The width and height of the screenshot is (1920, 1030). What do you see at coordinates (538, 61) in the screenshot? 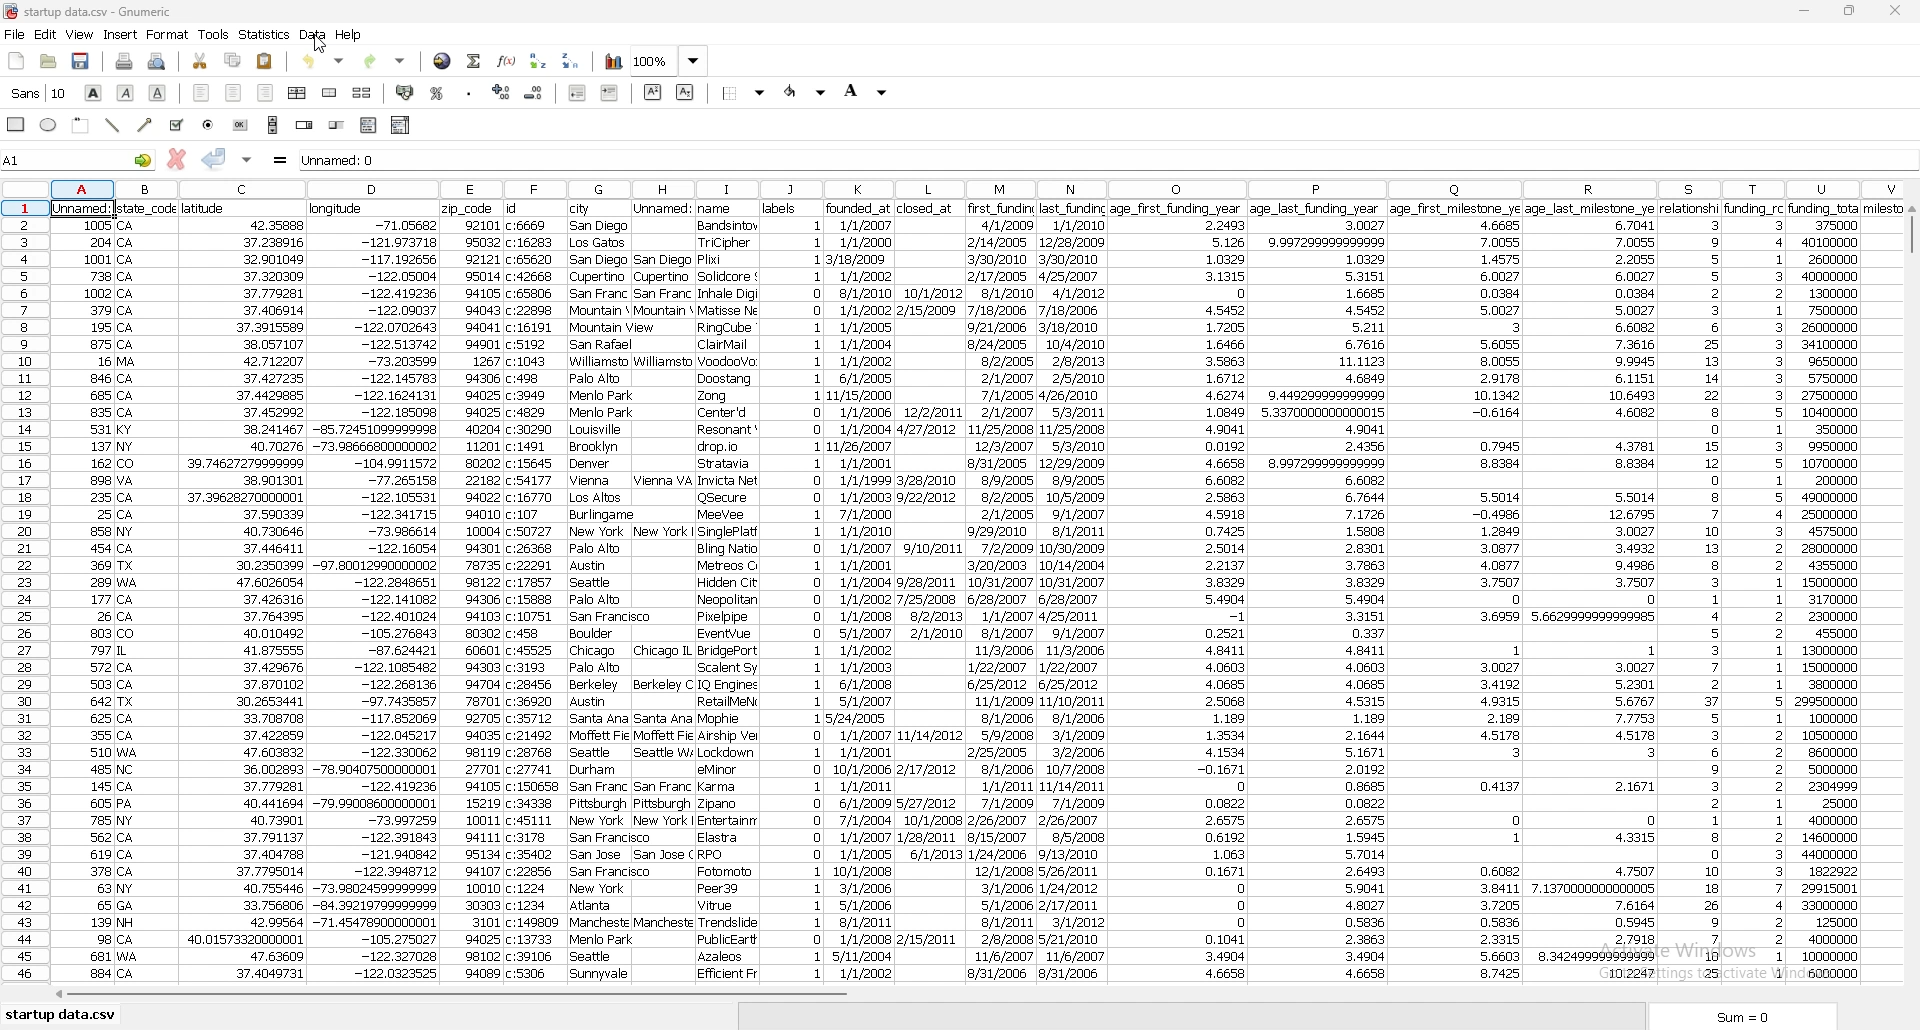
I see `sort ascending` at bounding box center [538, 61].